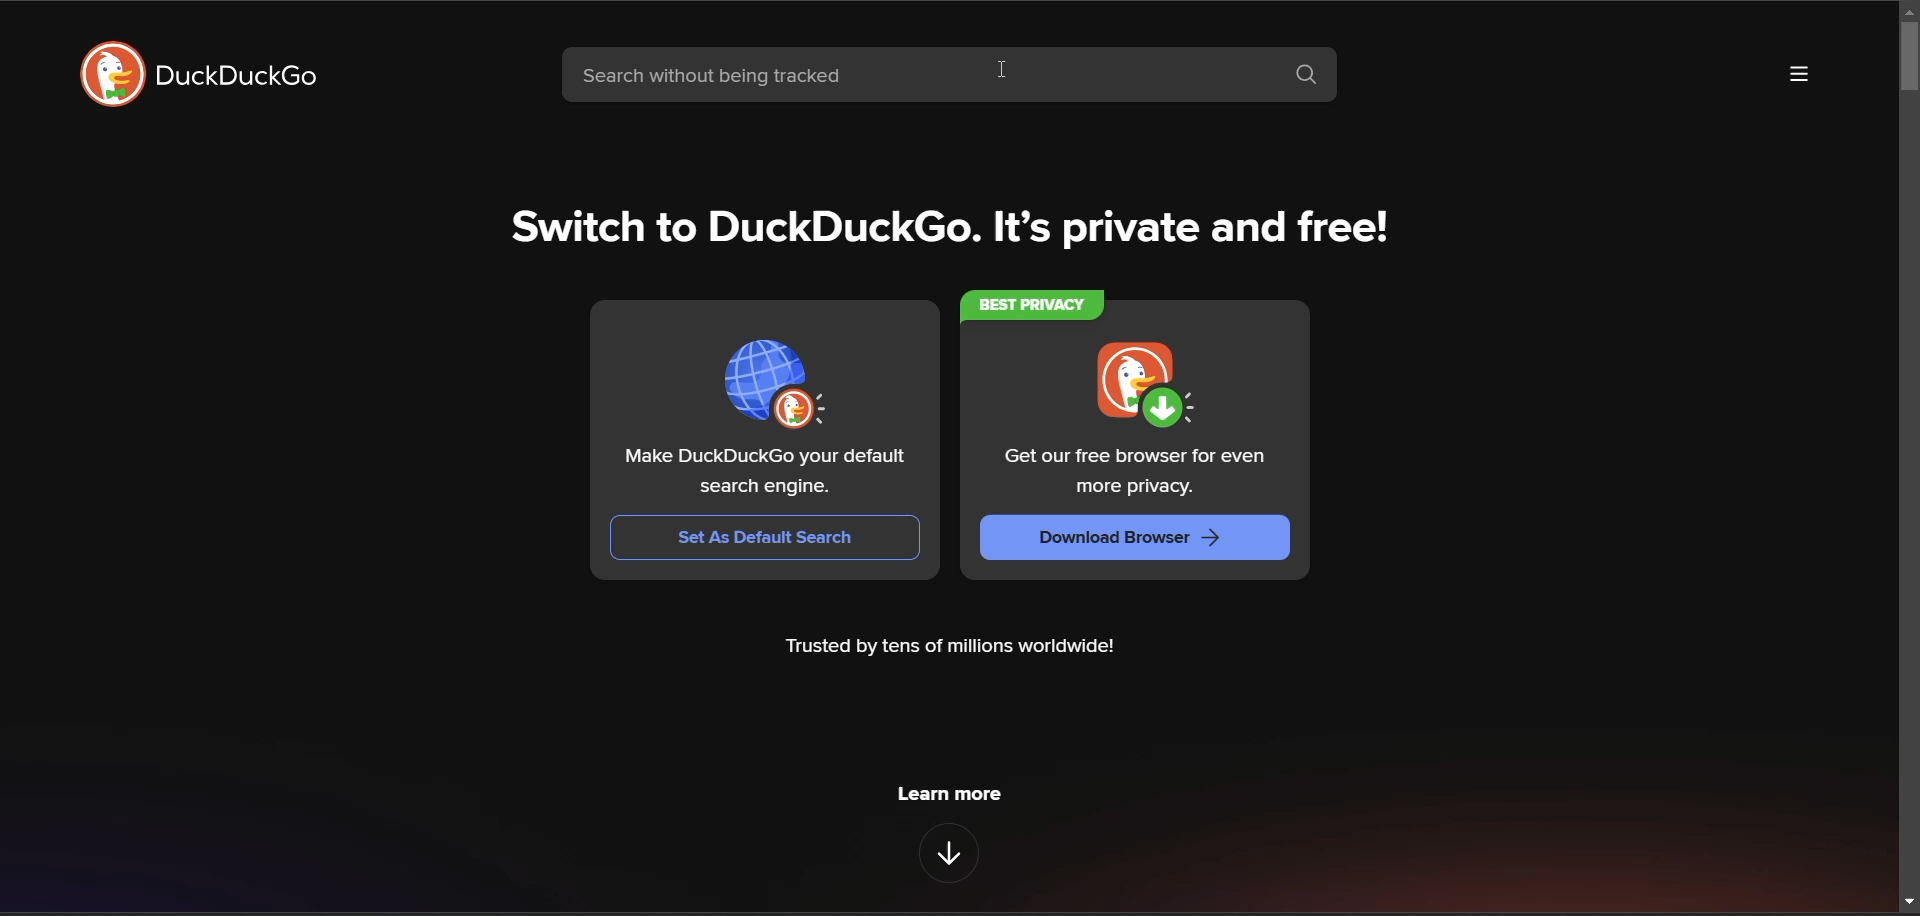  I want to click on search button, so click(1307, 76).